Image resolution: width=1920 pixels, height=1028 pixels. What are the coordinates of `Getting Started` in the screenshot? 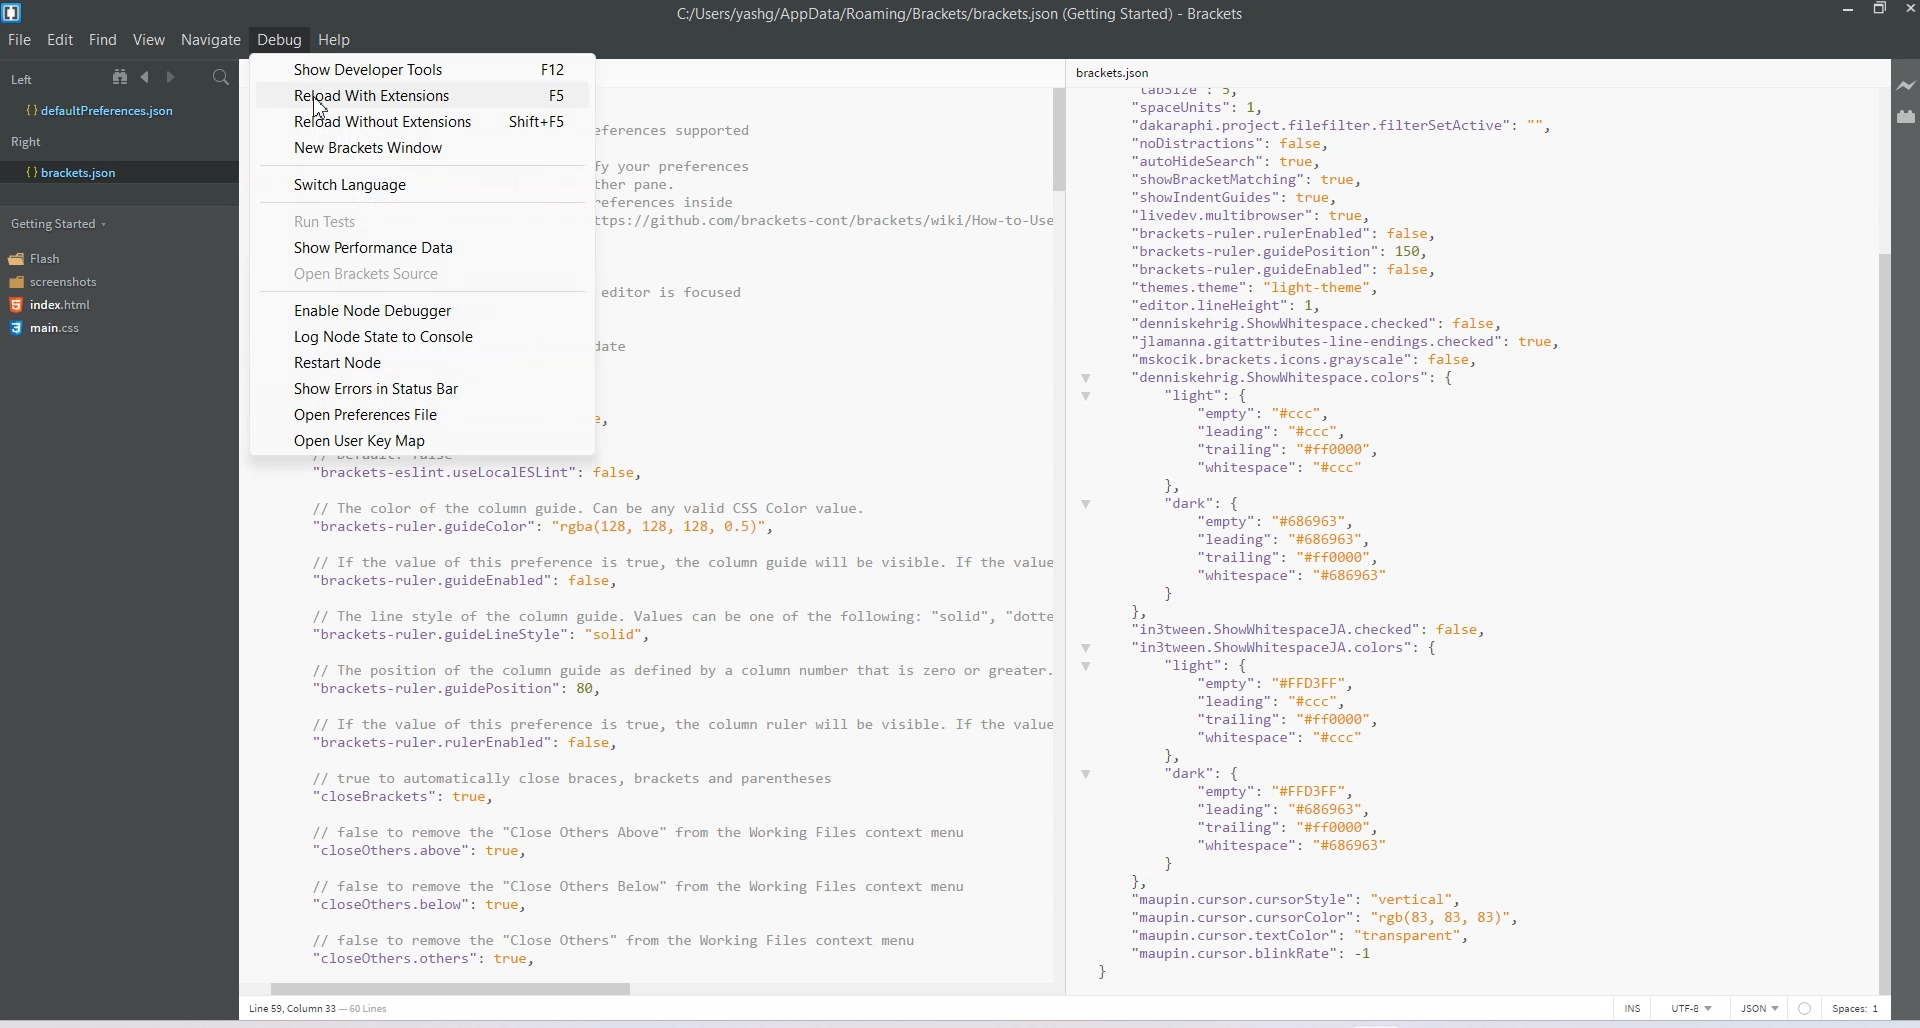 It's located at (61, 222).